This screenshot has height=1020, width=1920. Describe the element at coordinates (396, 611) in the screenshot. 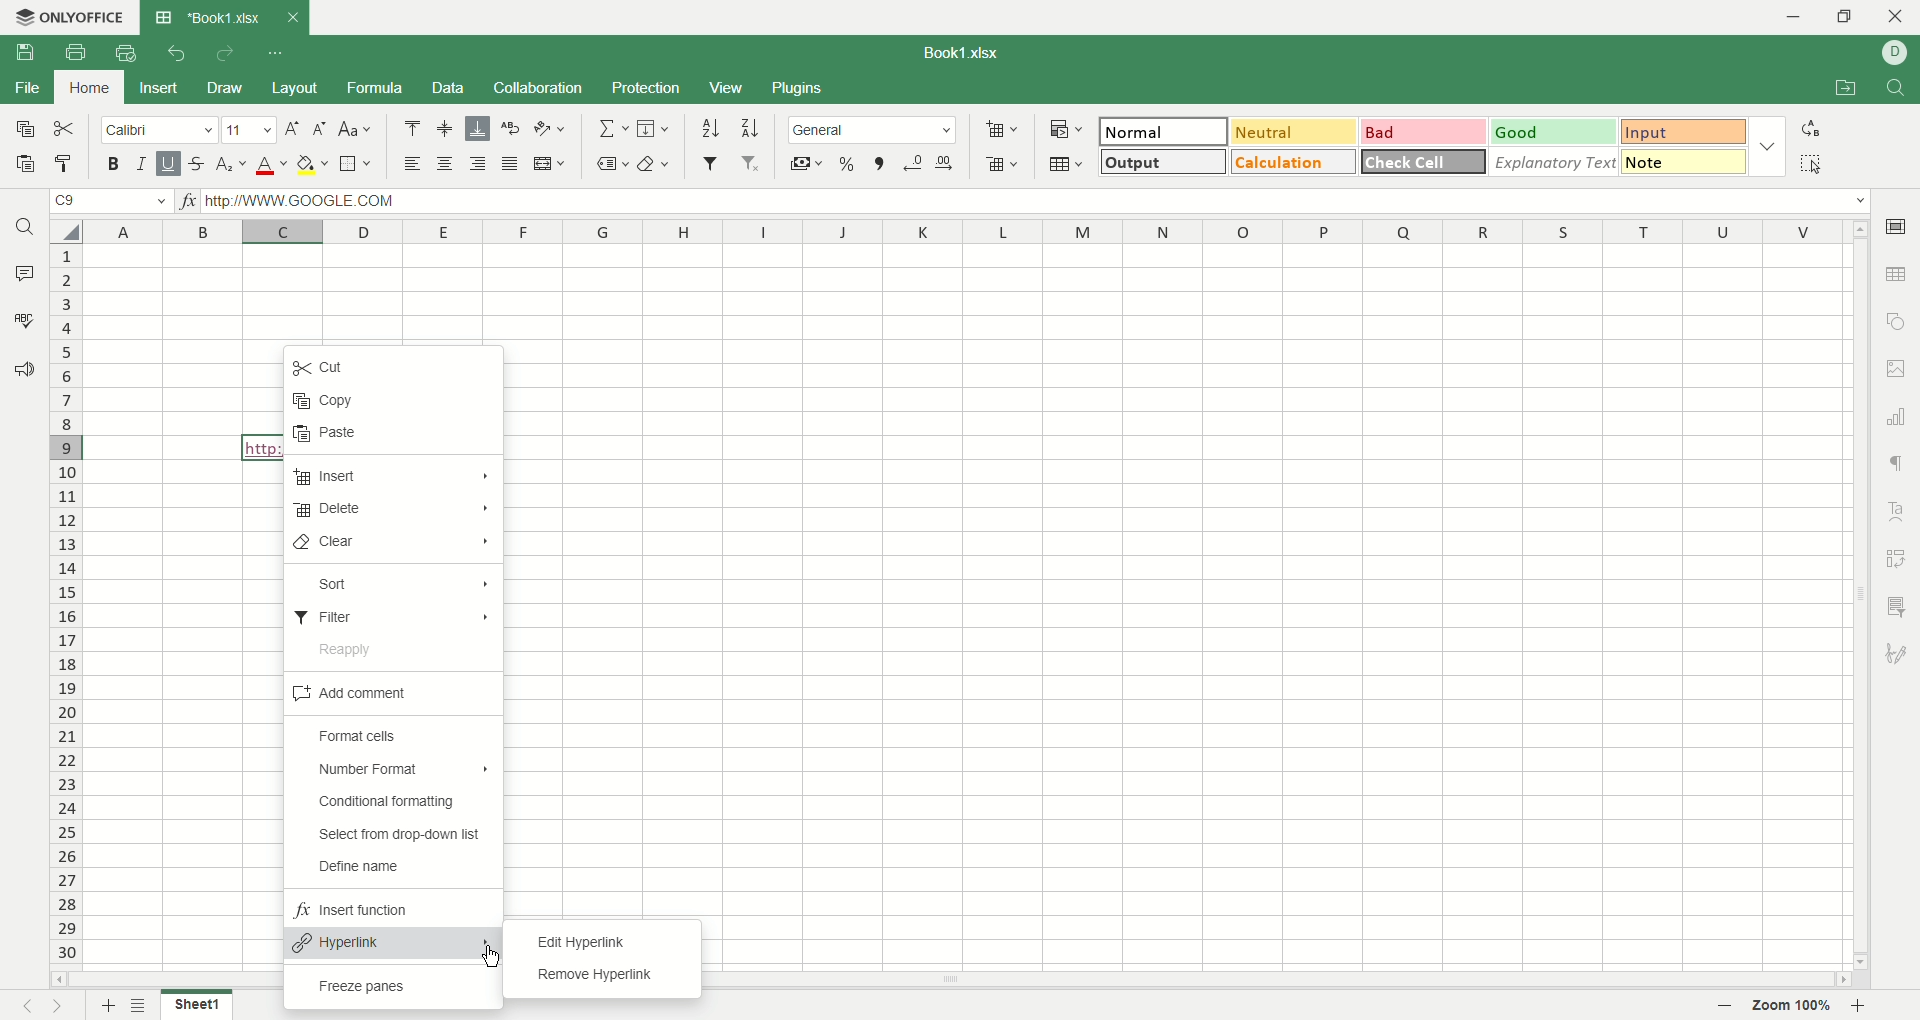

I see `filter` at that location.